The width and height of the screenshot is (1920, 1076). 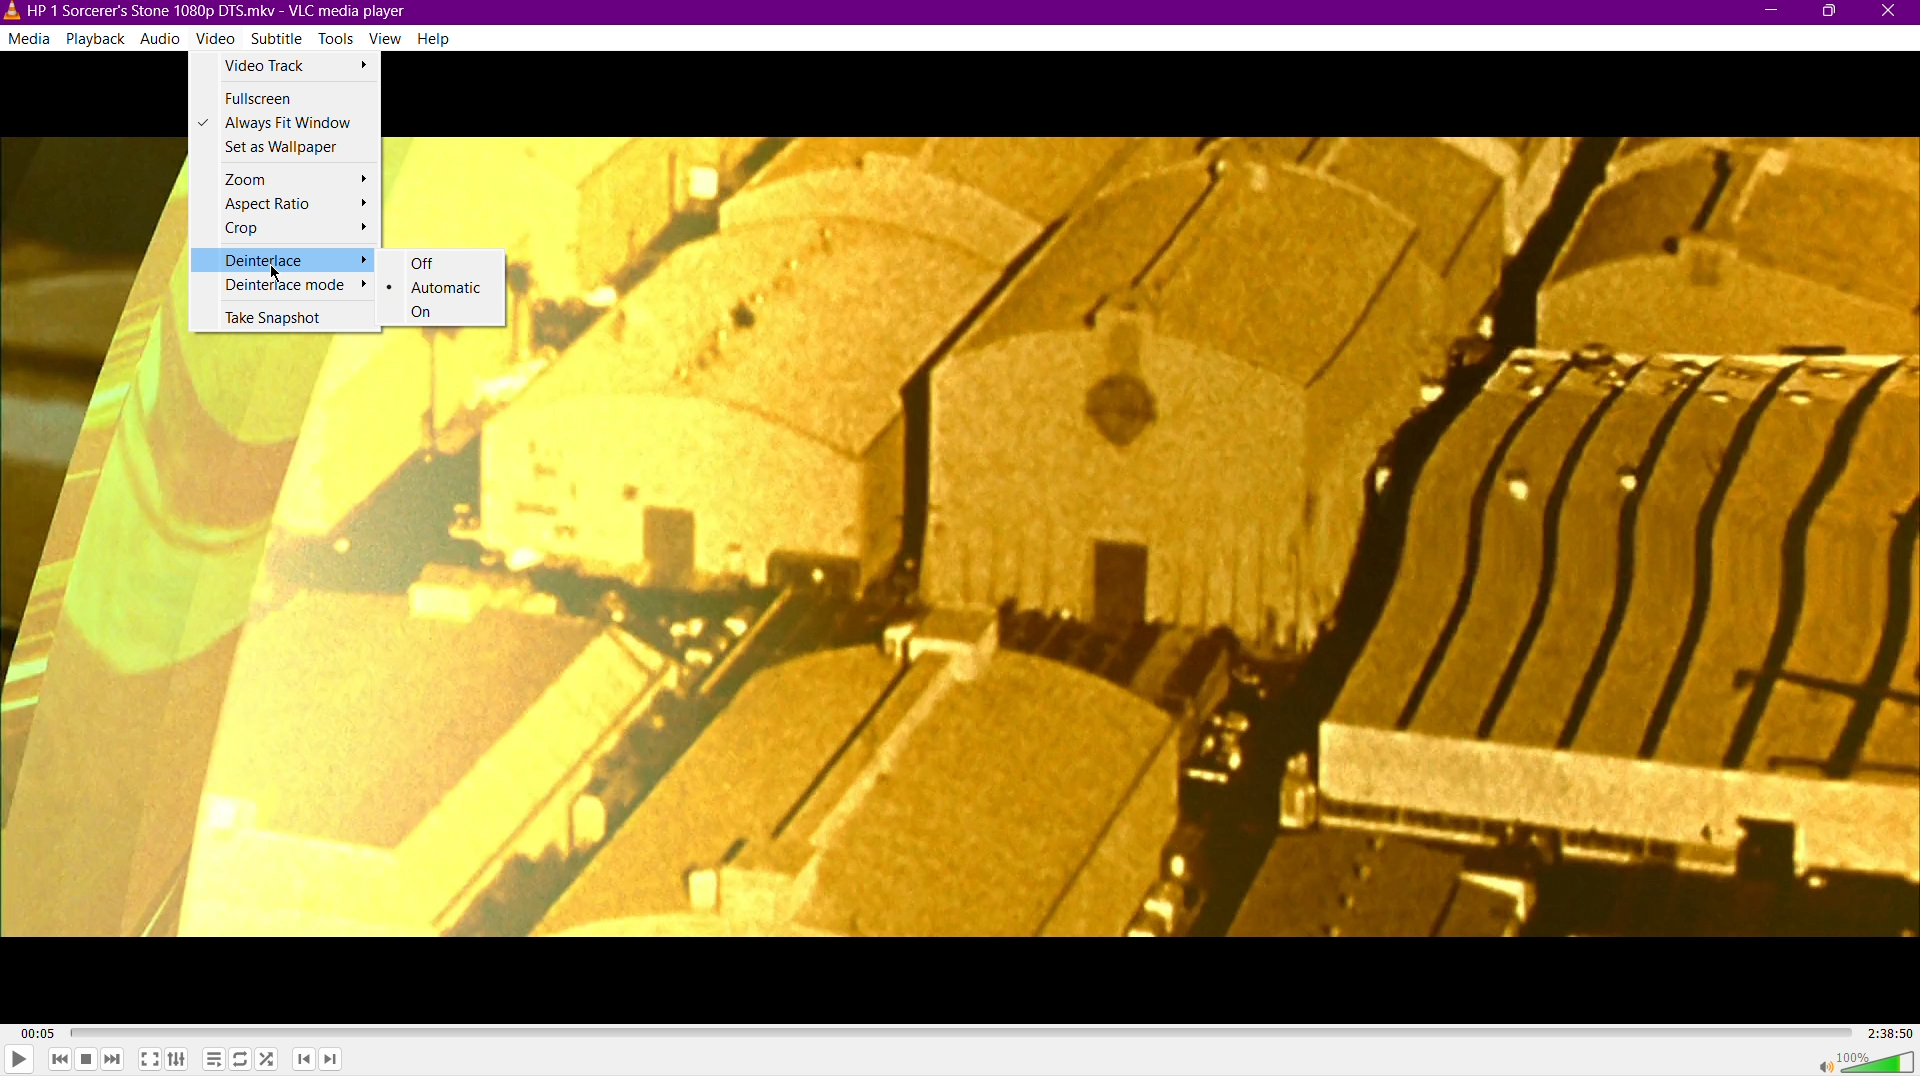 What do you see at coordinates (115, 1058) in the screenshot?
I see `Skip Forward` at bounding box center [115, 1058].